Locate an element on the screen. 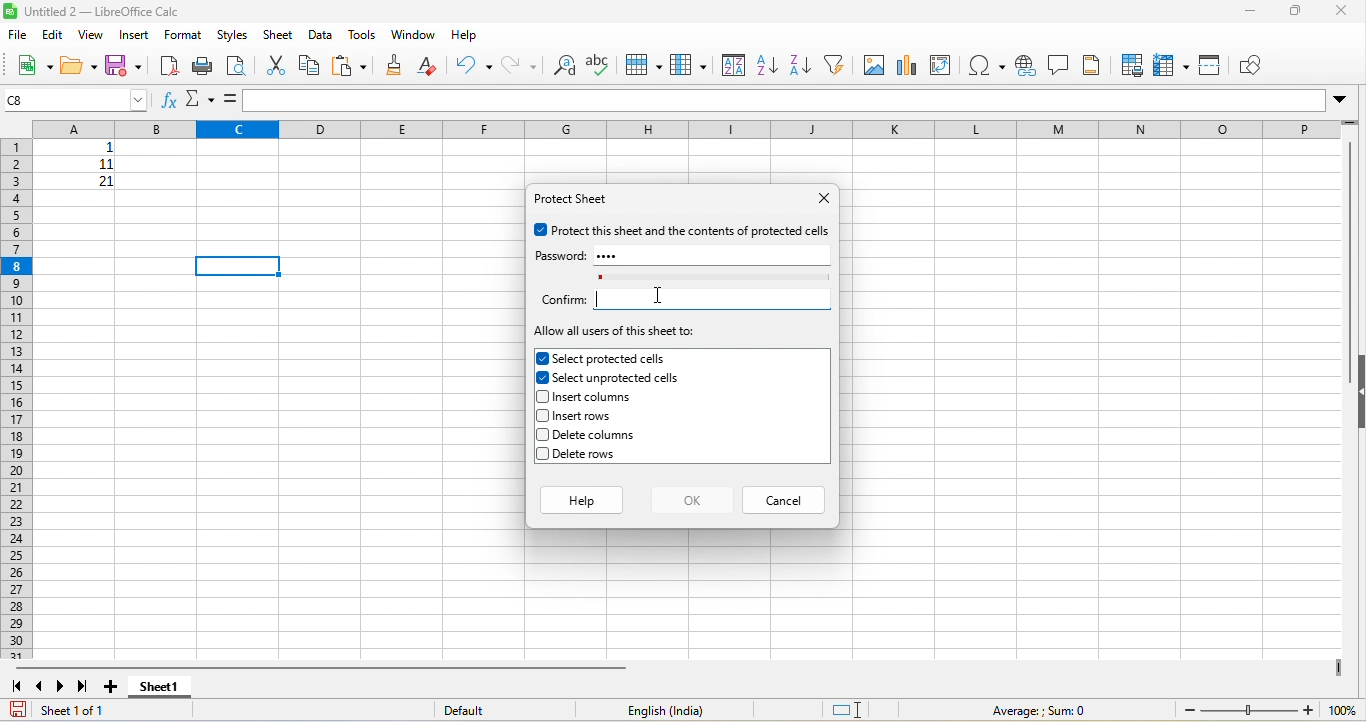 The image size is (1366, 722). drag to view more columns is located at coordinates (1335, 666).